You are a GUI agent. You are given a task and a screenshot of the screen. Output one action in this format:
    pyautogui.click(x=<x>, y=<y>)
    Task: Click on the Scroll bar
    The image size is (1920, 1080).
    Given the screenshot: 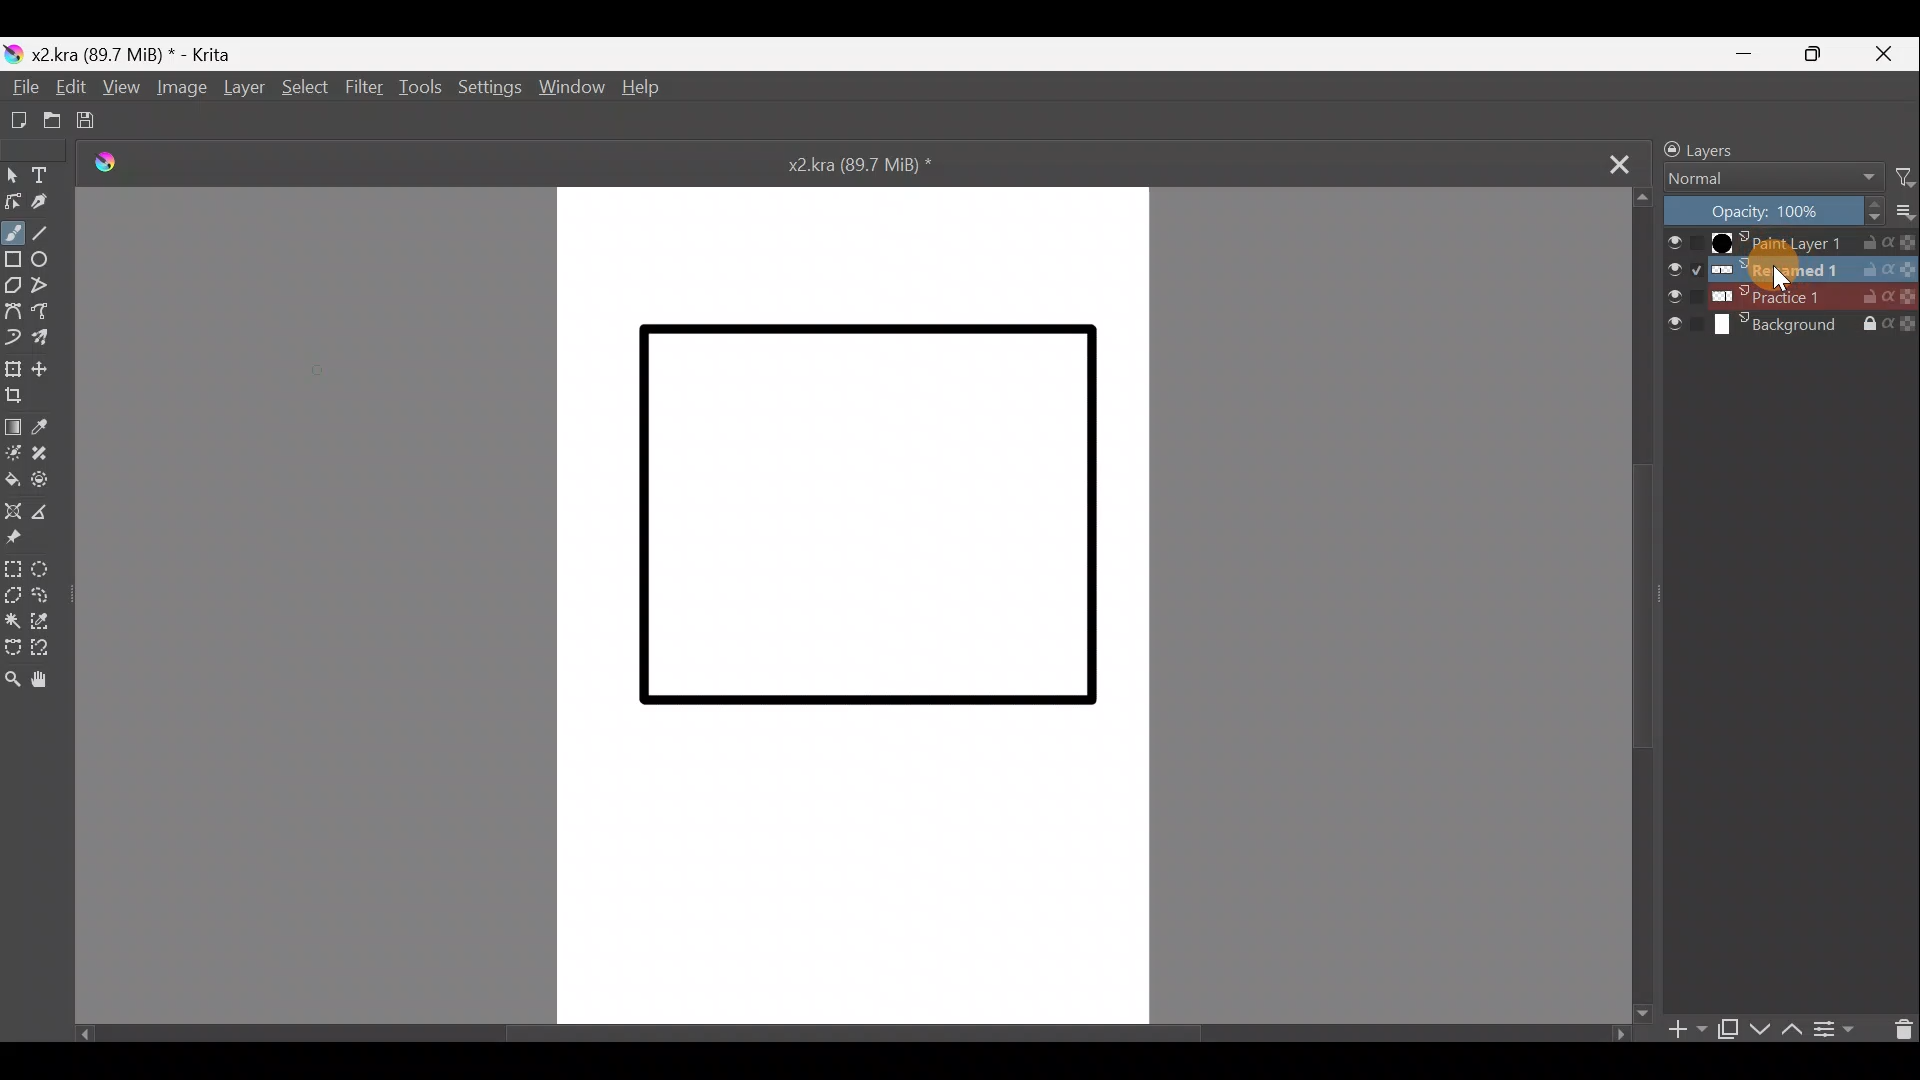 What is the action you would take?
    pyautogui.click(x=854, y=1037)
    